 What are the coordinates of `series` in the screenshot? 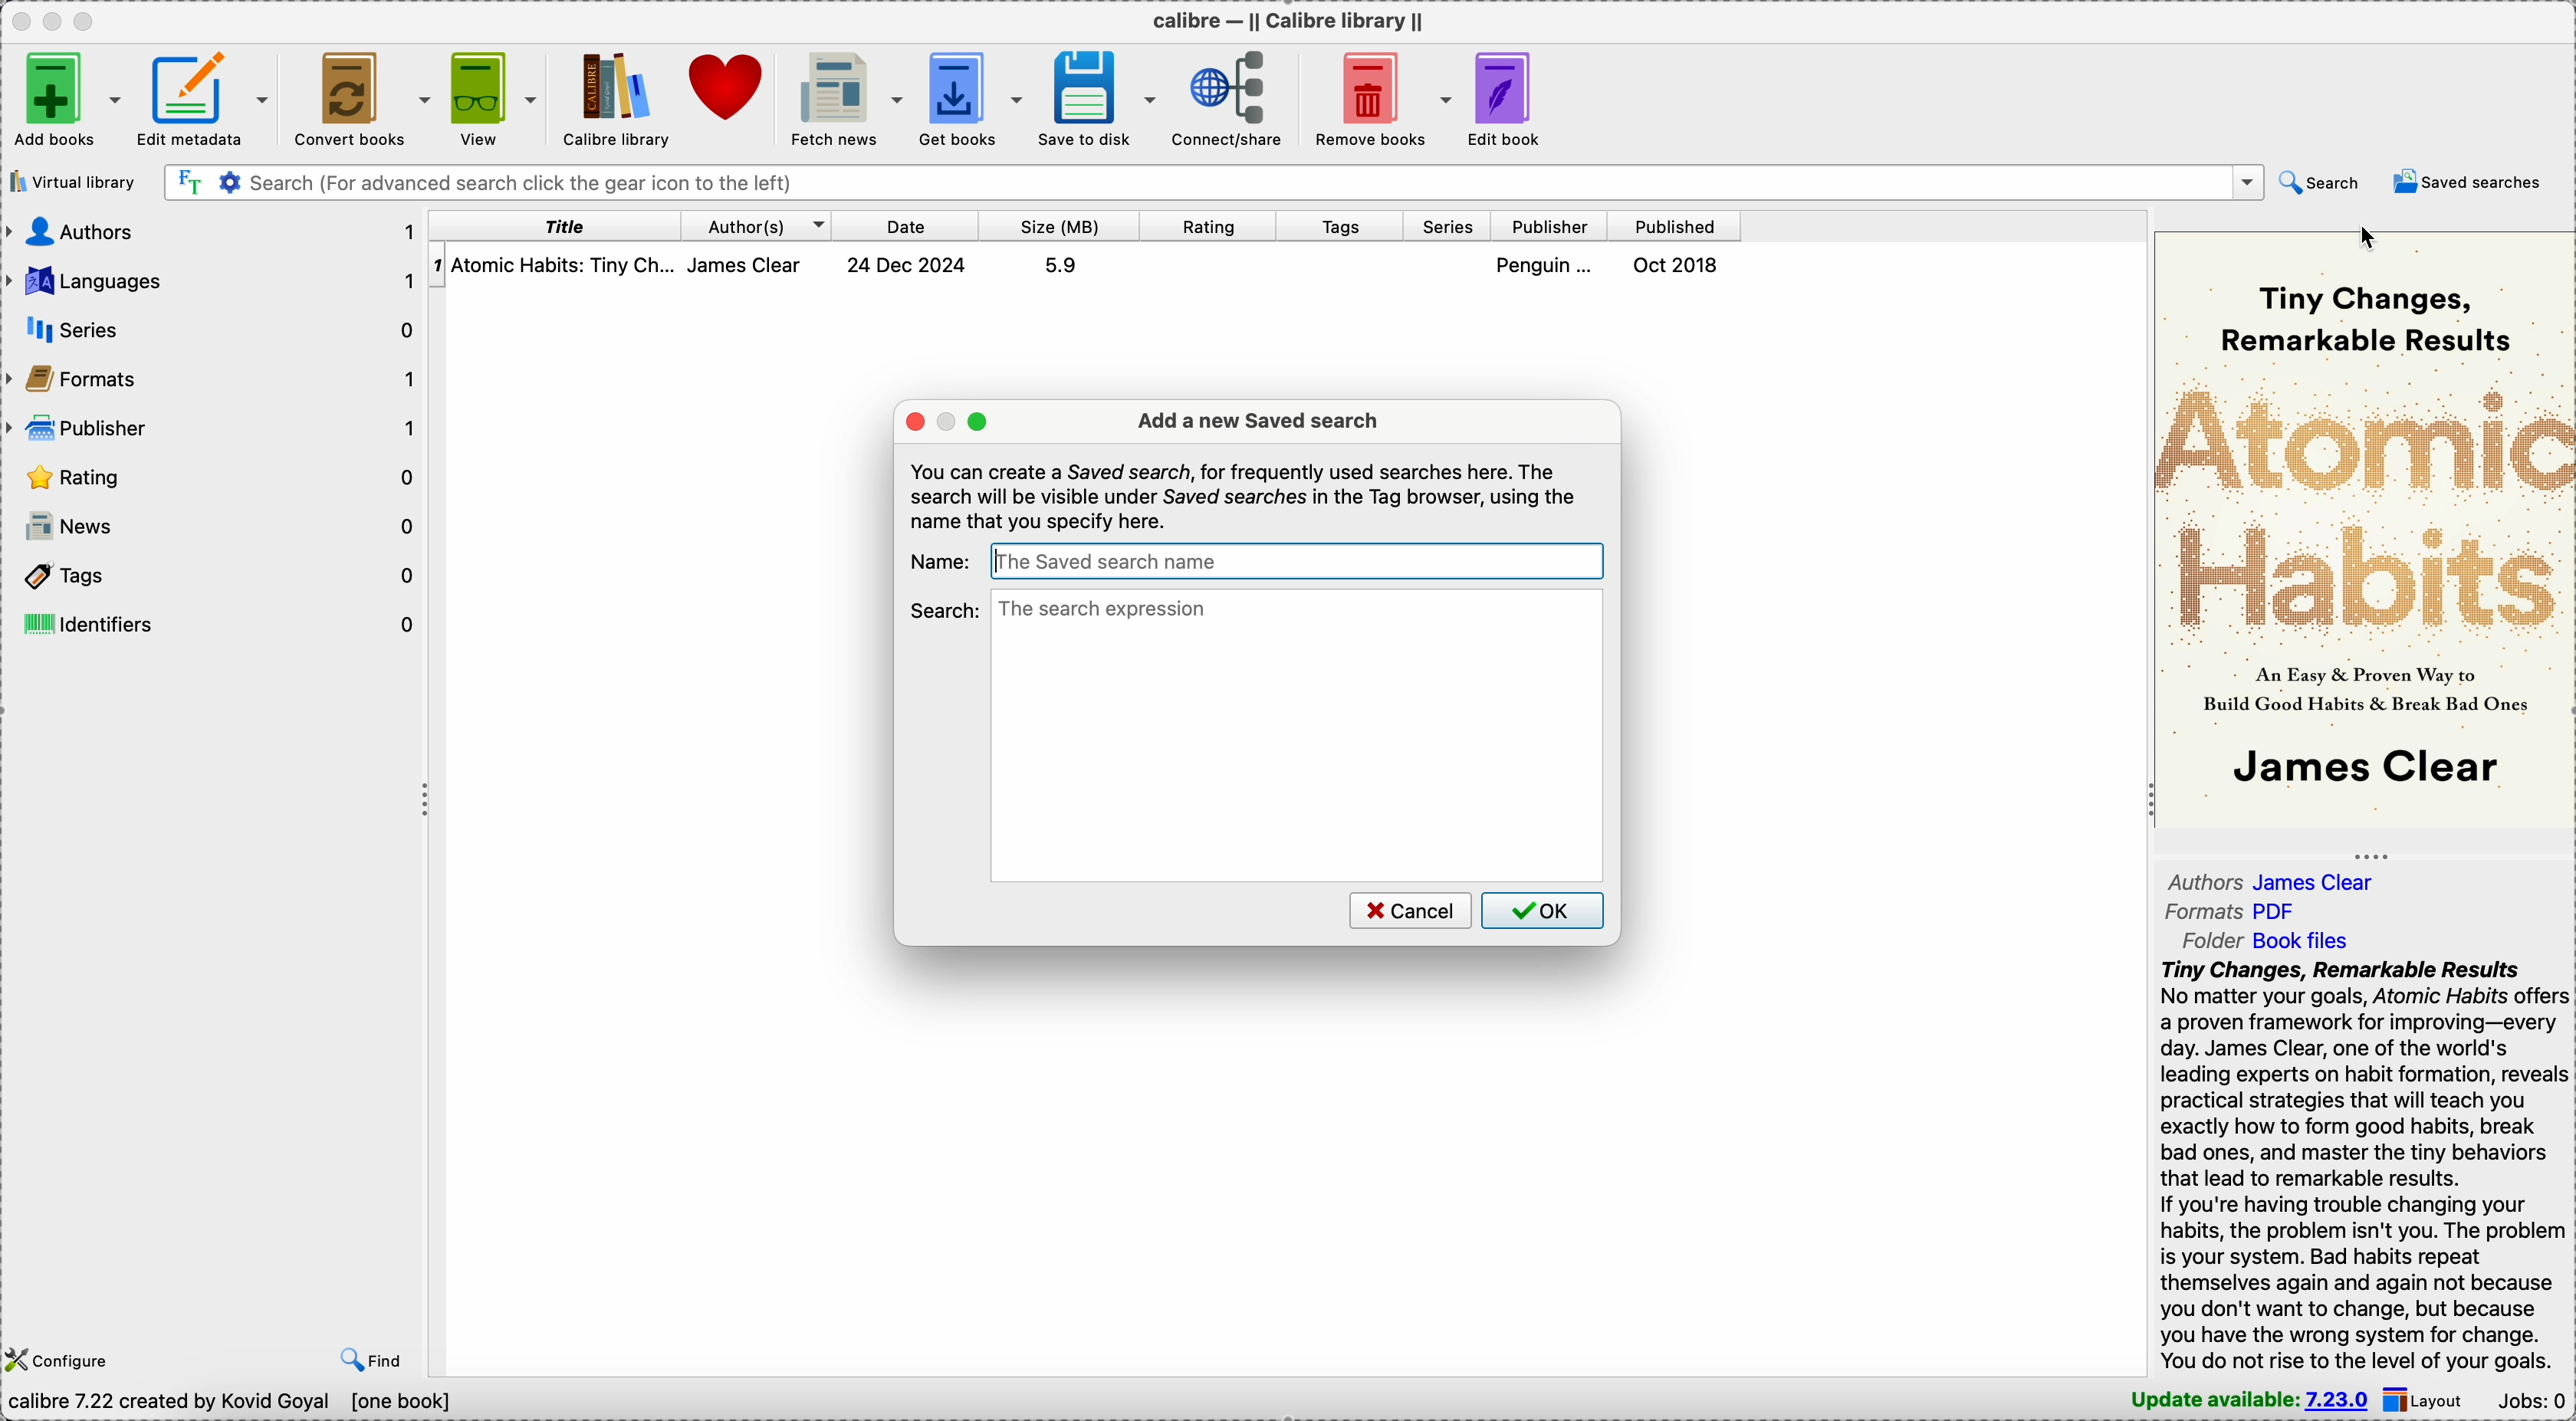 It's located at (1449, 227).